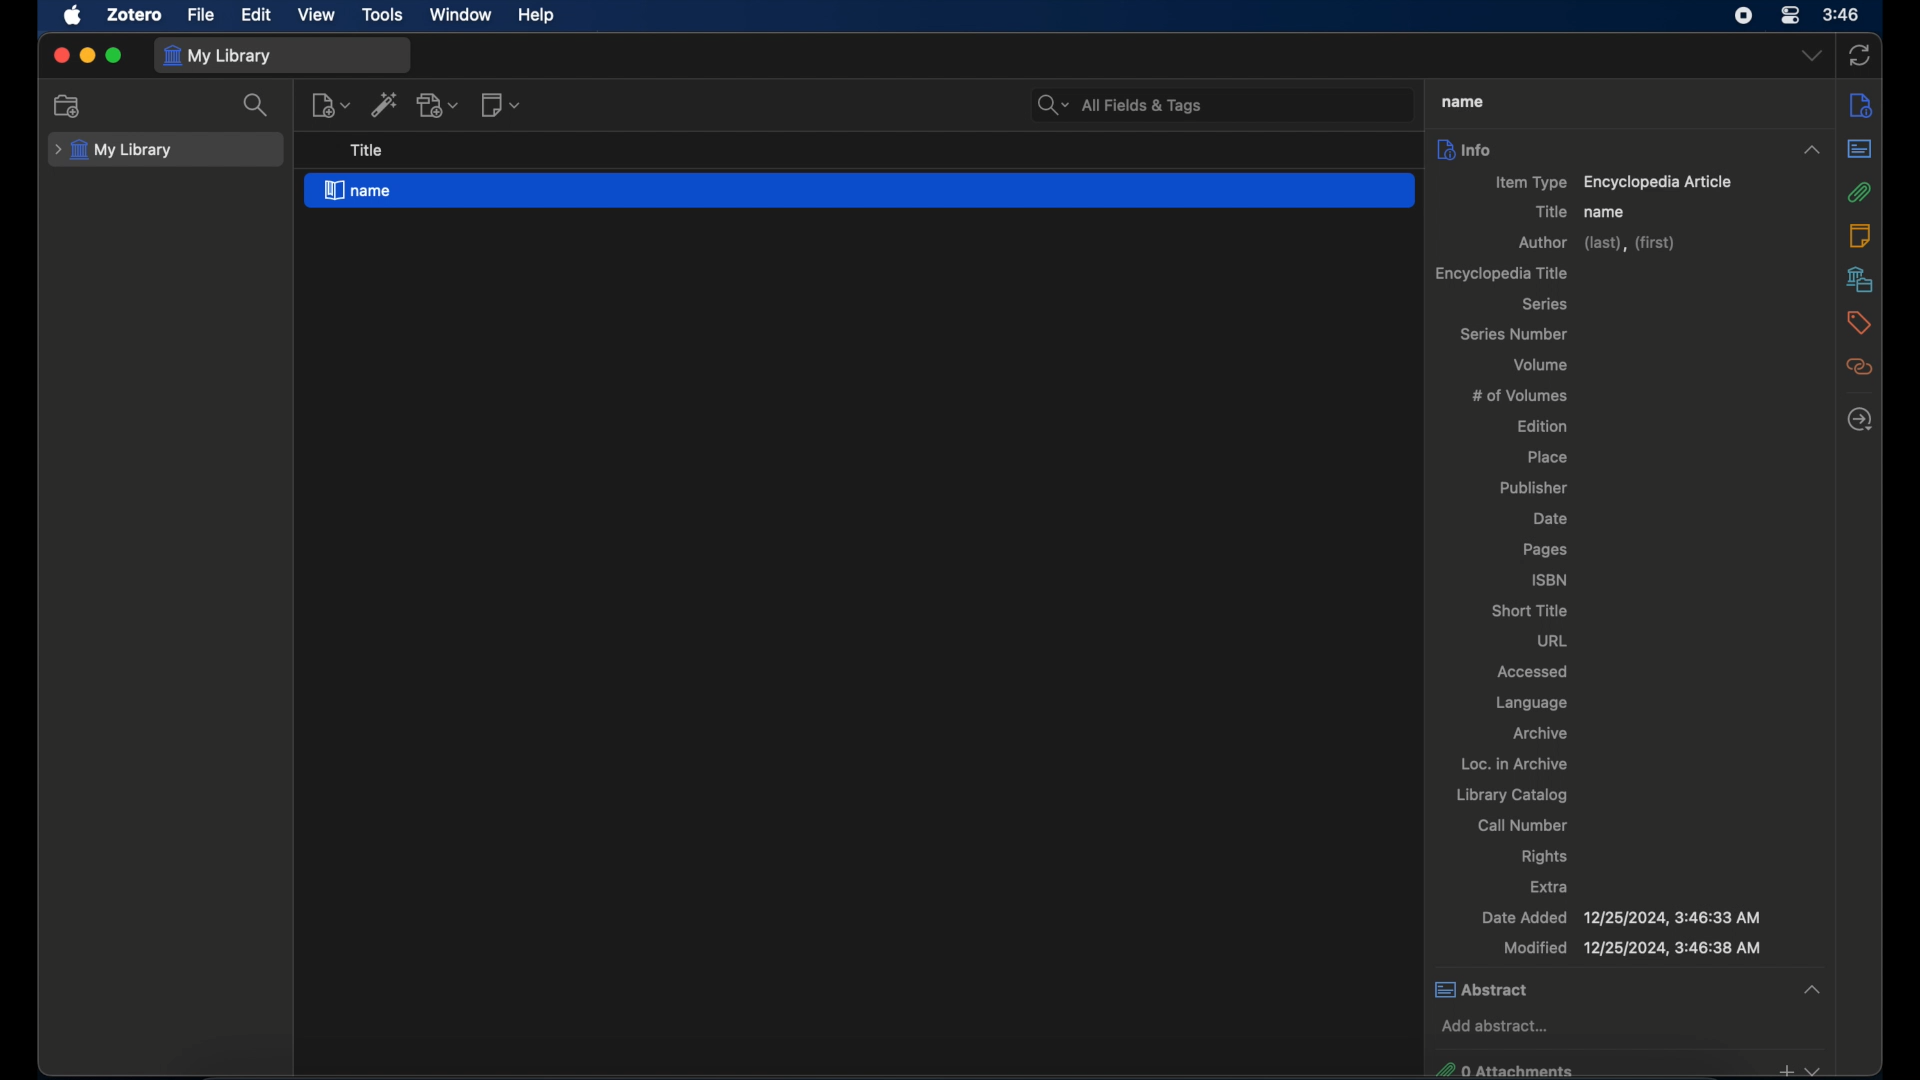 The height and width of the screenshot is (1080, 1920). What do you see at coordinates (72, 15) in the screenshot?
I see `apple` at bounding box center [72, 15].